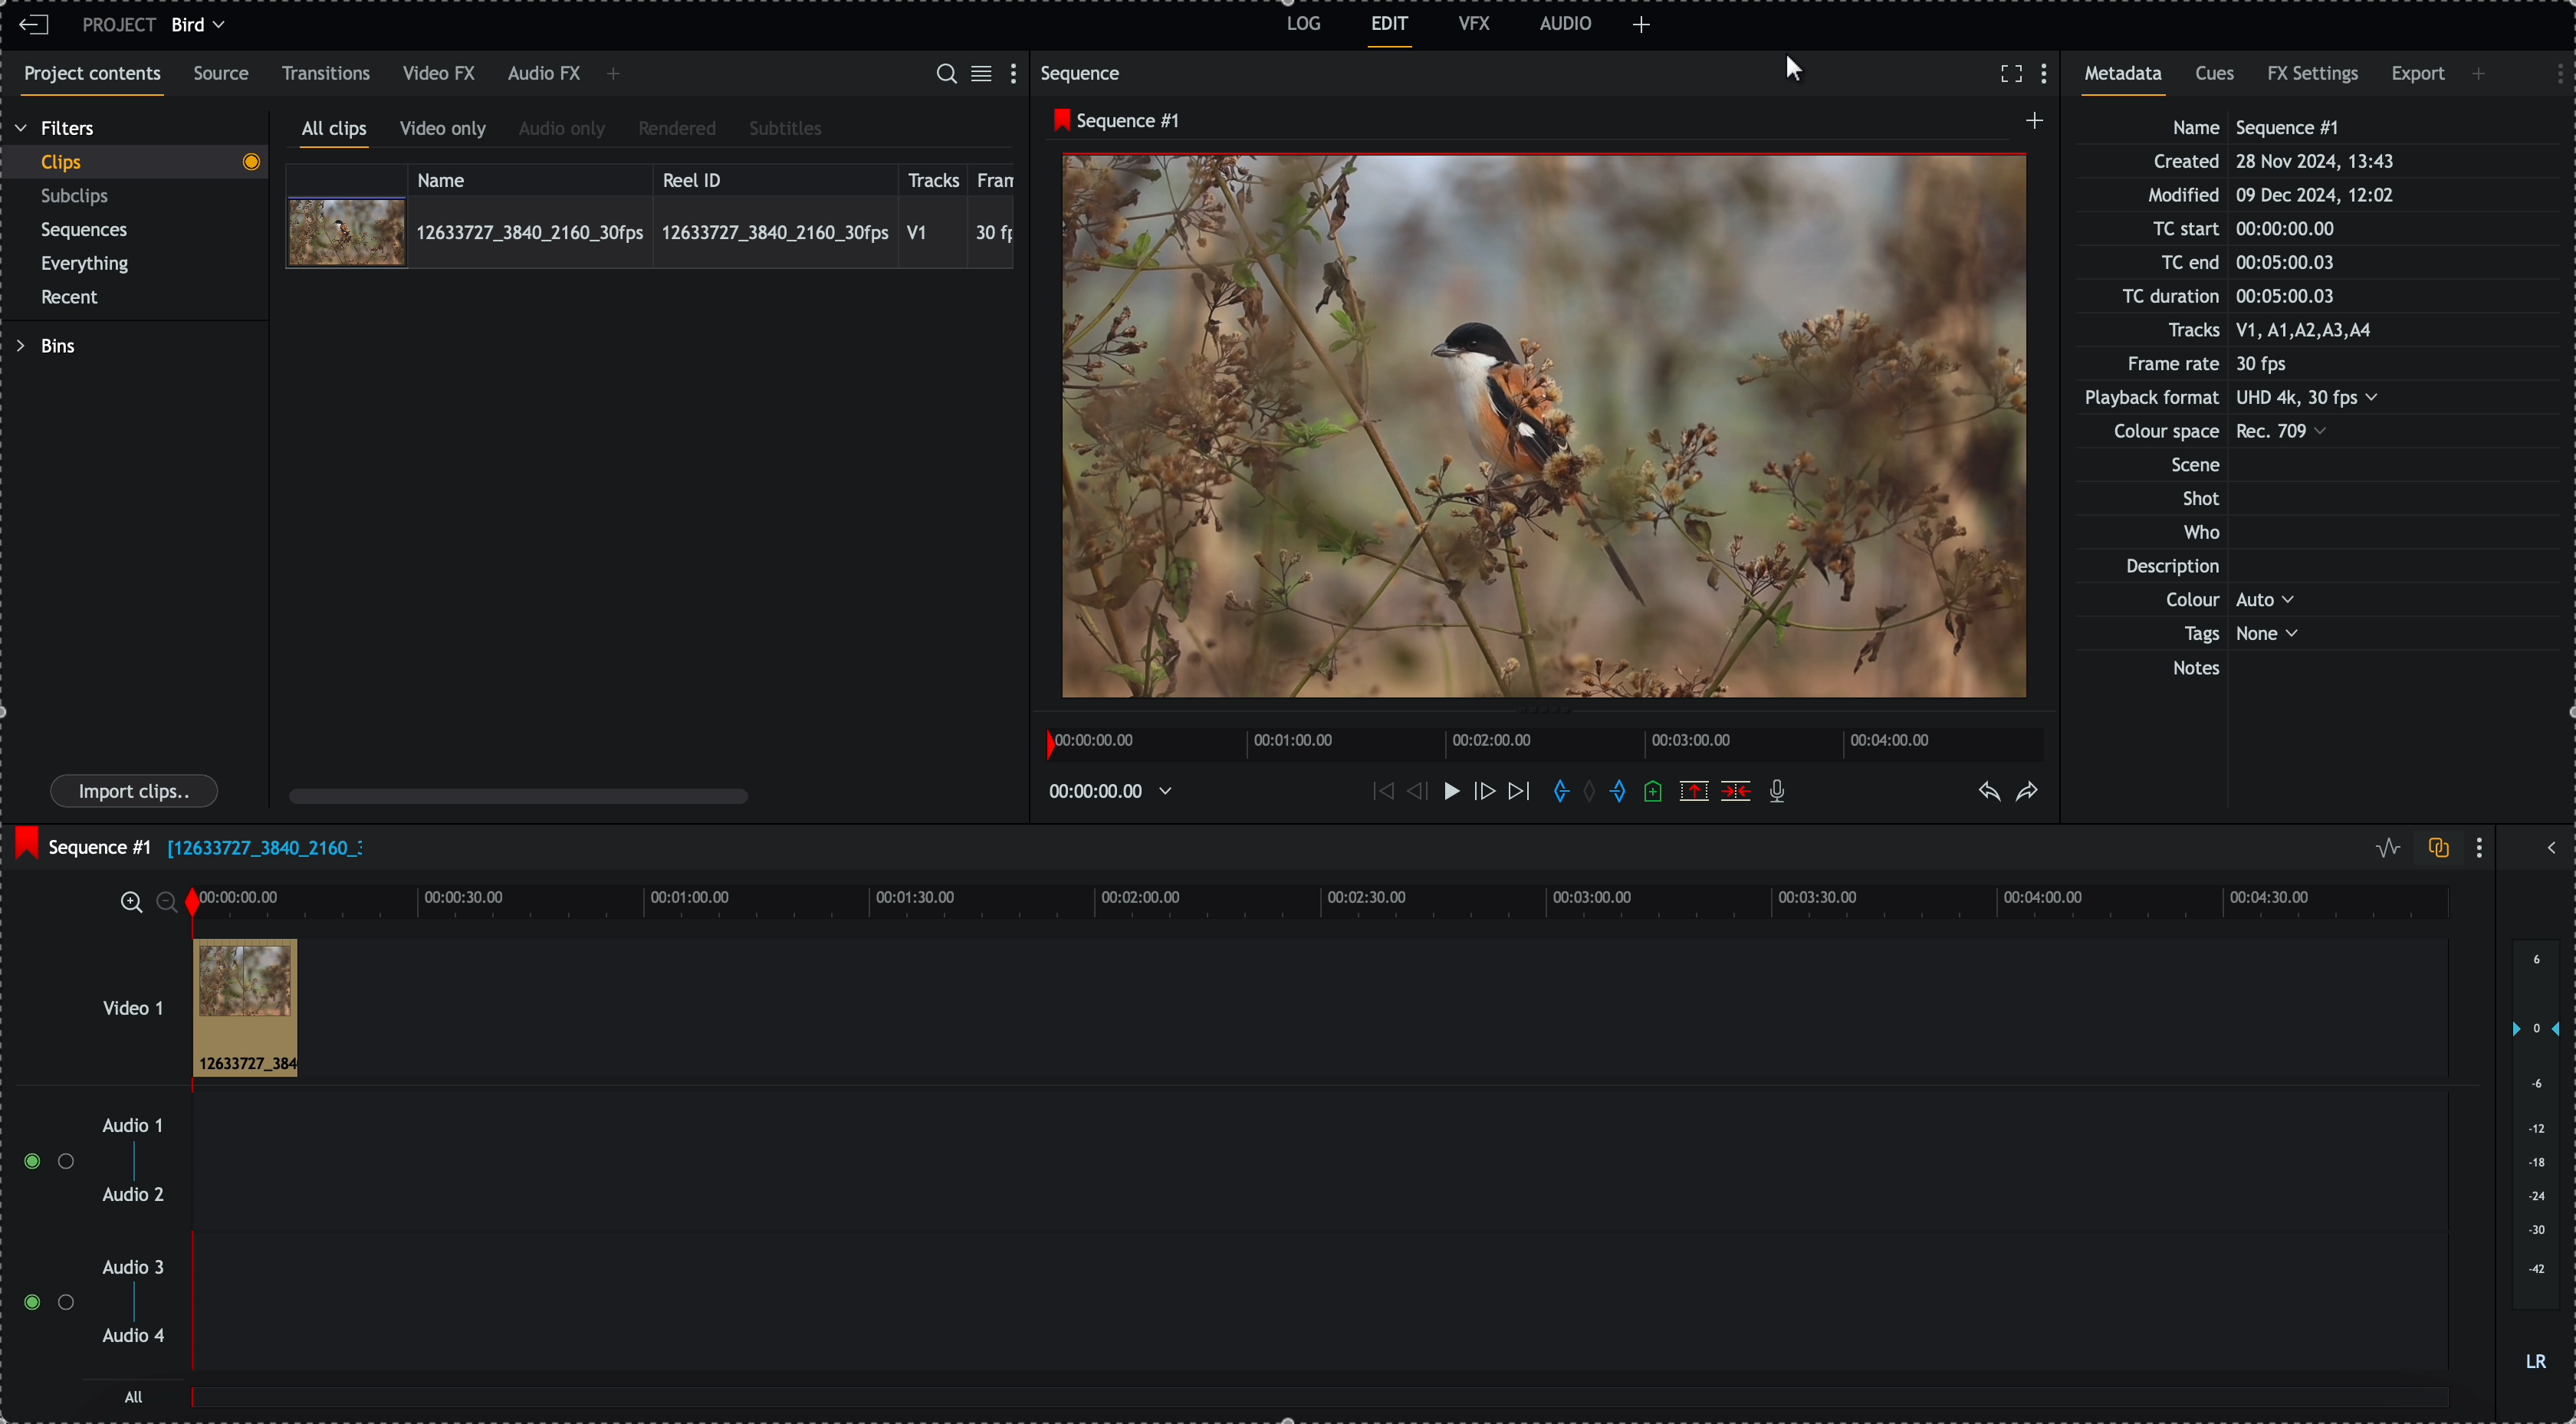 The image size is (2576, 1424). I want to click on timeline, so click(1317, 900).